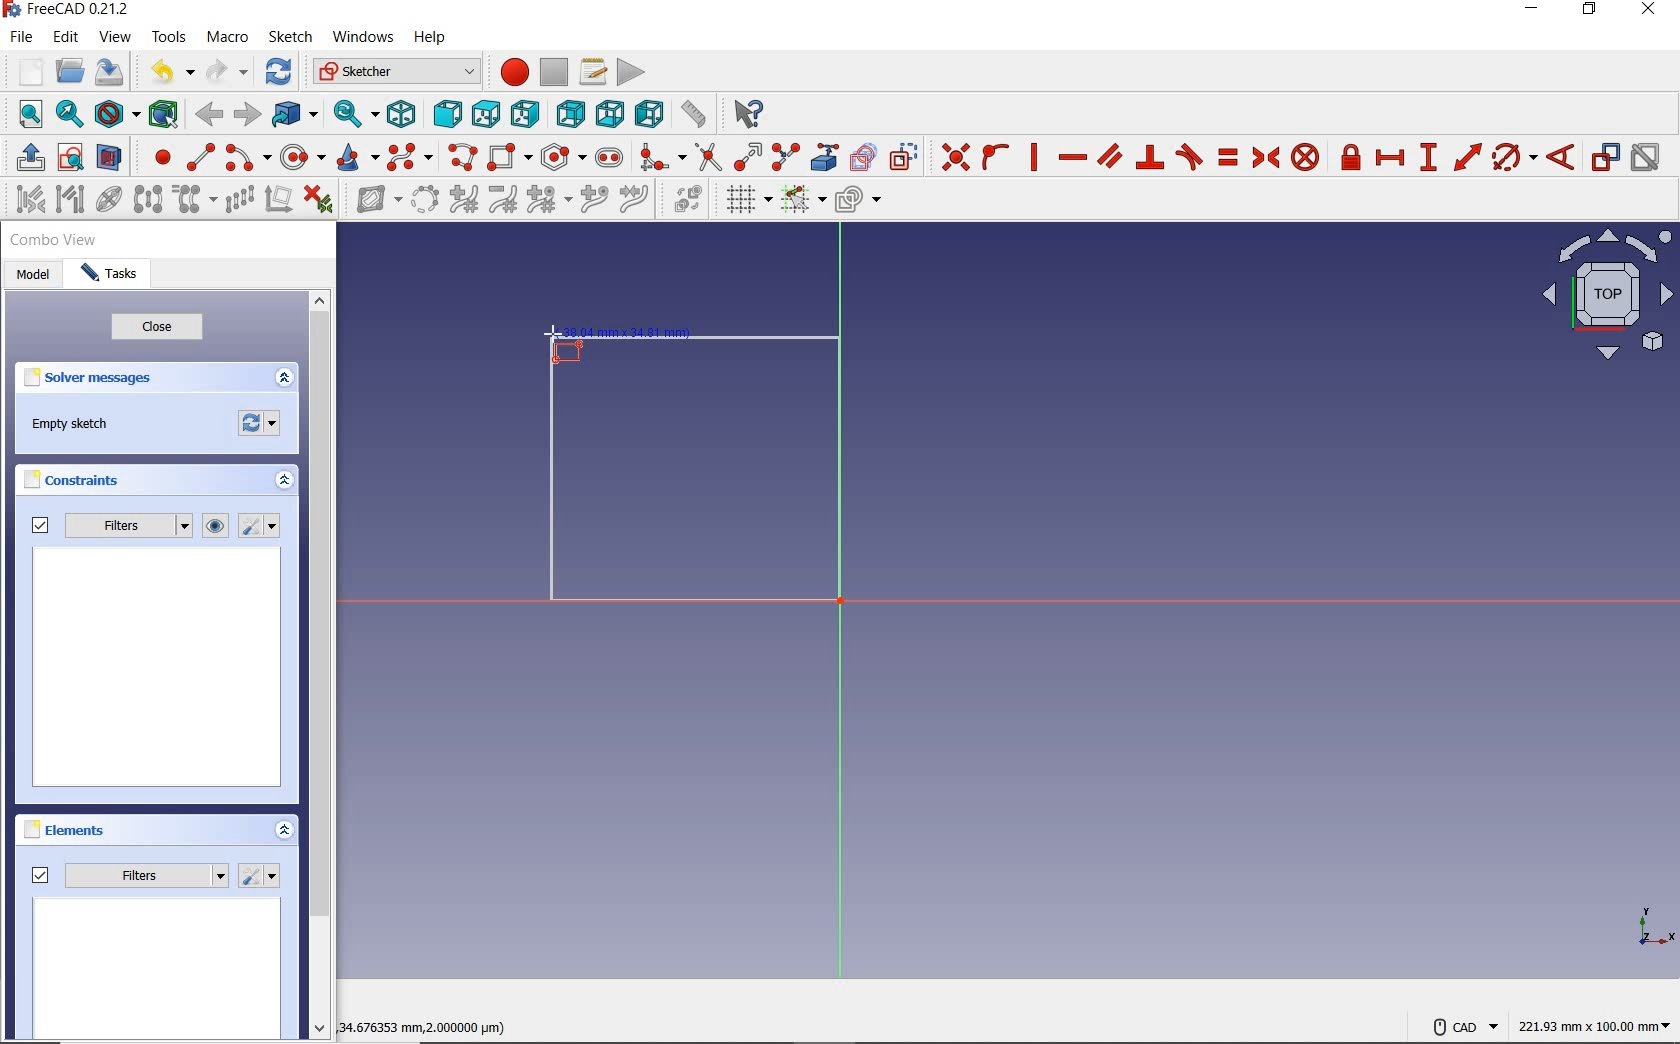  Describe the element at coordinates (554, 73) in the screenshot. I see `stop macro recording` at that location.